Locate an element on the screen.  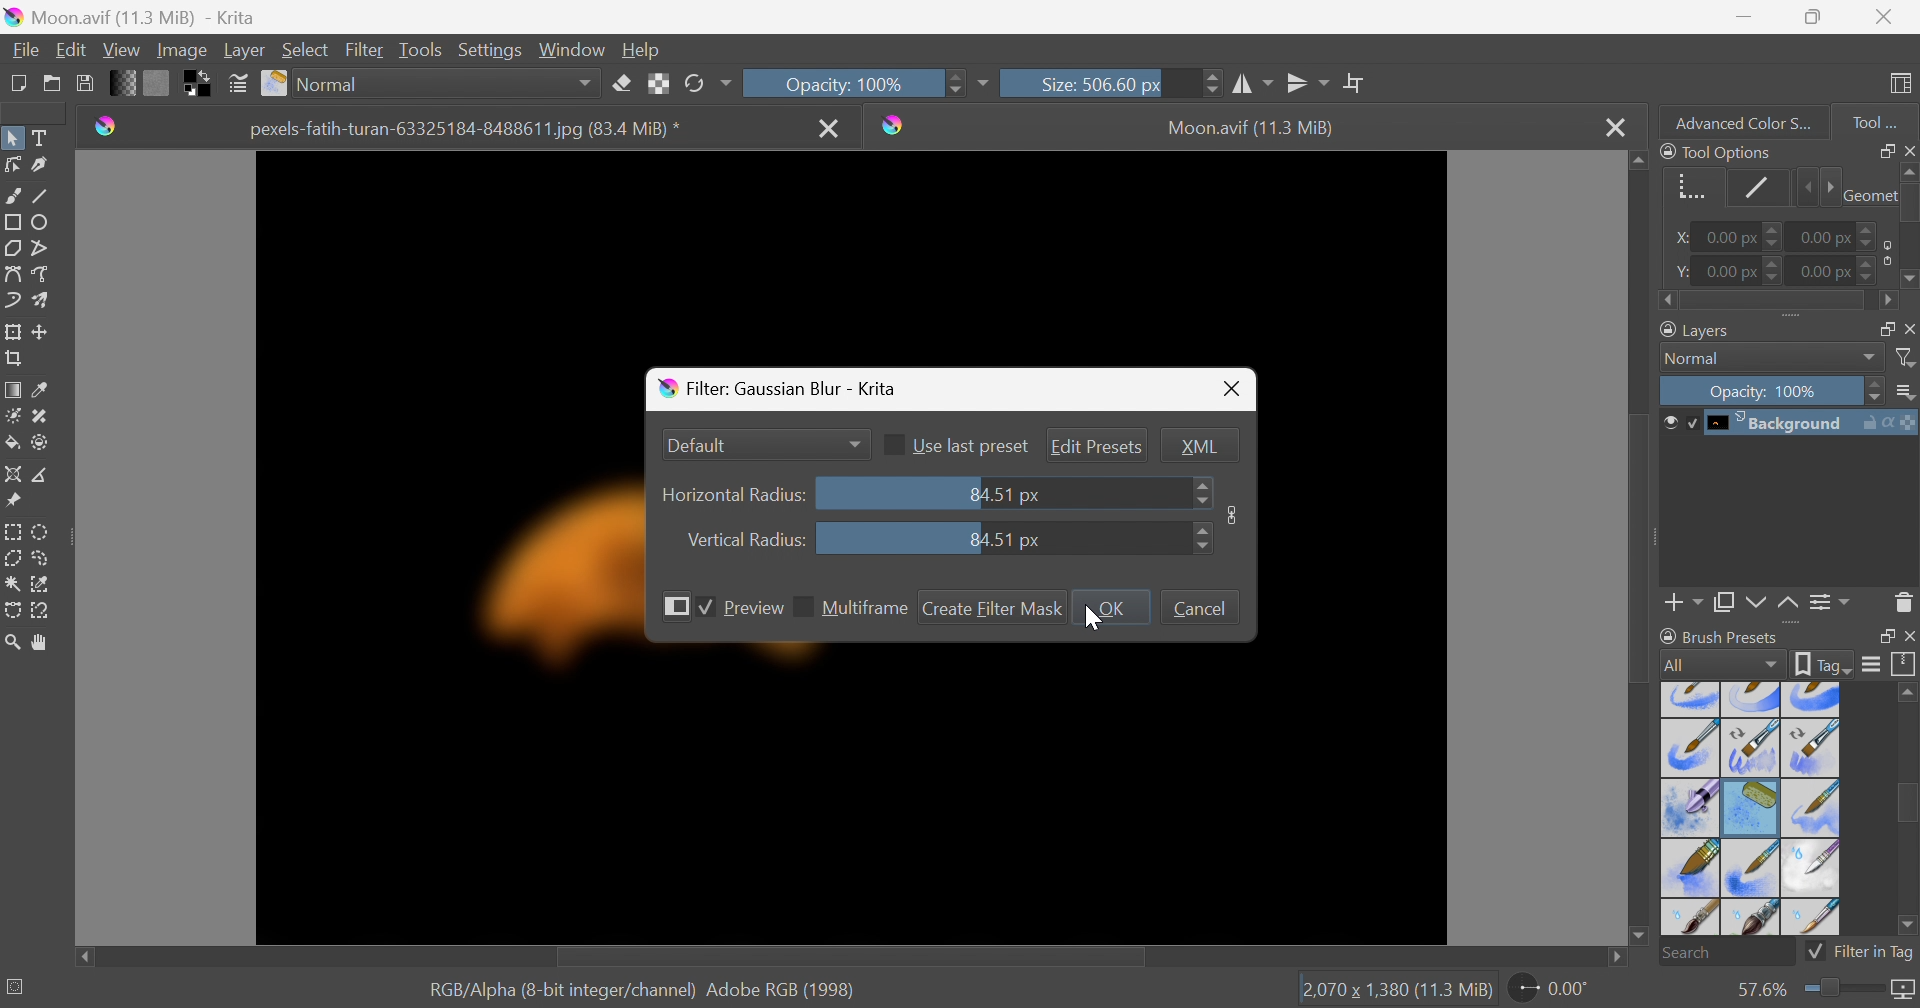
Image is located at coordinates (1233, 513).